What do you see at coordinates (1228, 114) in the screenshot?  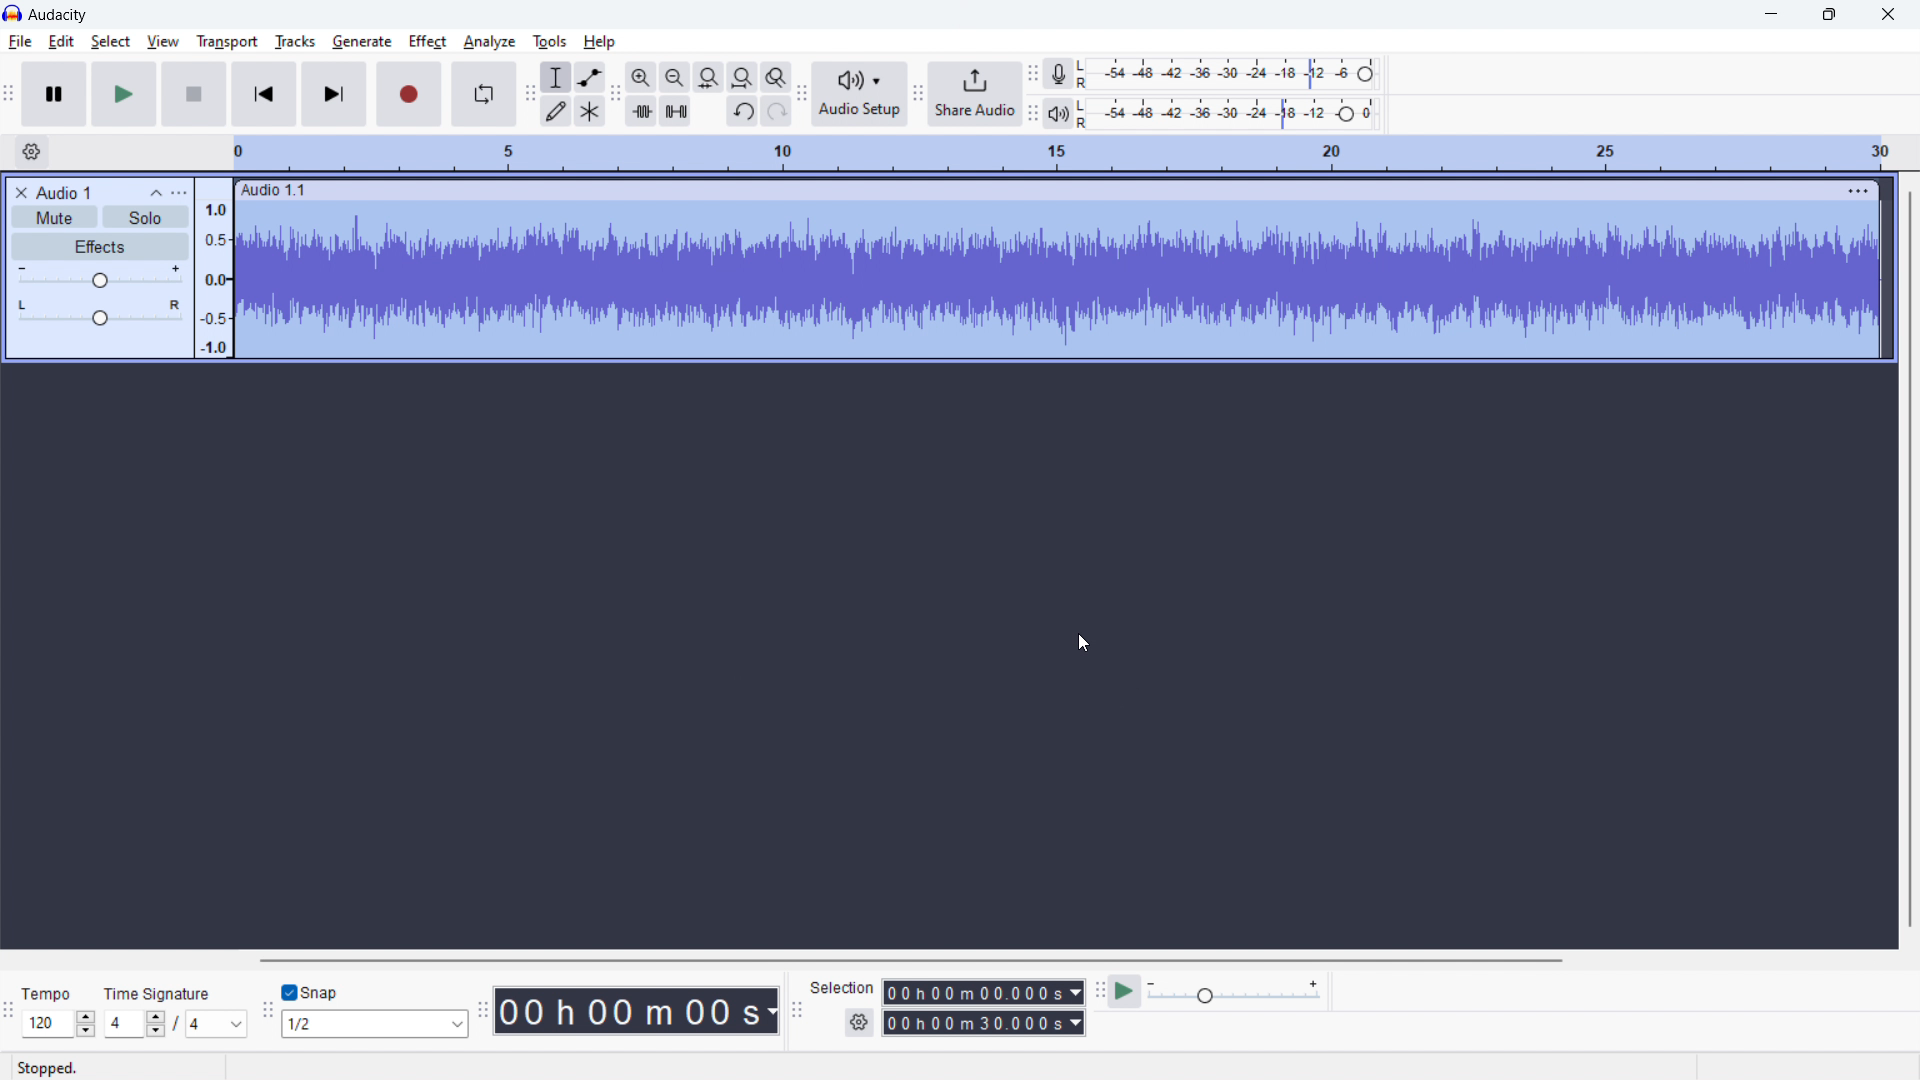 I see `playback level` at bounding box center [1228, 114].